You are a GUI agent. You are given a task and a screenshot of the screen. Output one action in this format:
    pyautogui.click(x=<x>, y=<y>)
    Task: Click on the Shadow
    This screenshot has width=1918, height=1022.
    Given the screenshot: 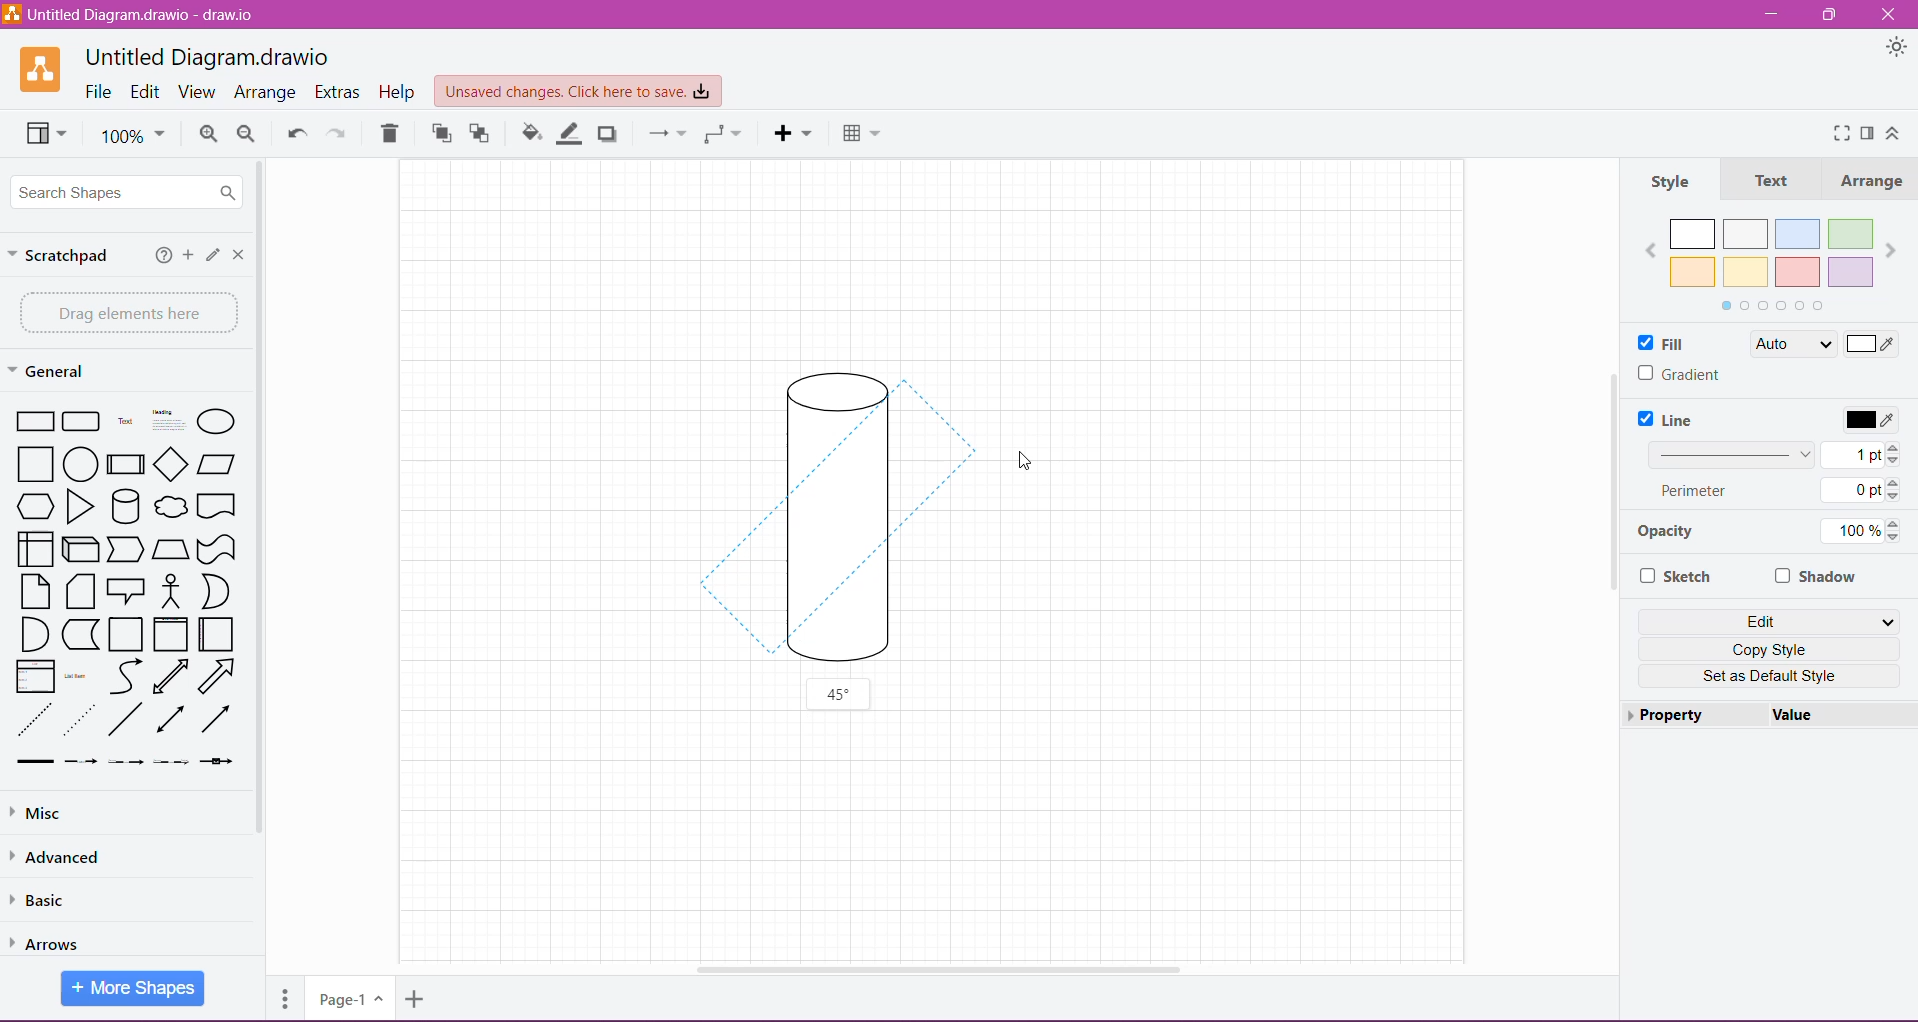 What is the action you would take?
    pyautogui.click(x=1817, y=575)
    